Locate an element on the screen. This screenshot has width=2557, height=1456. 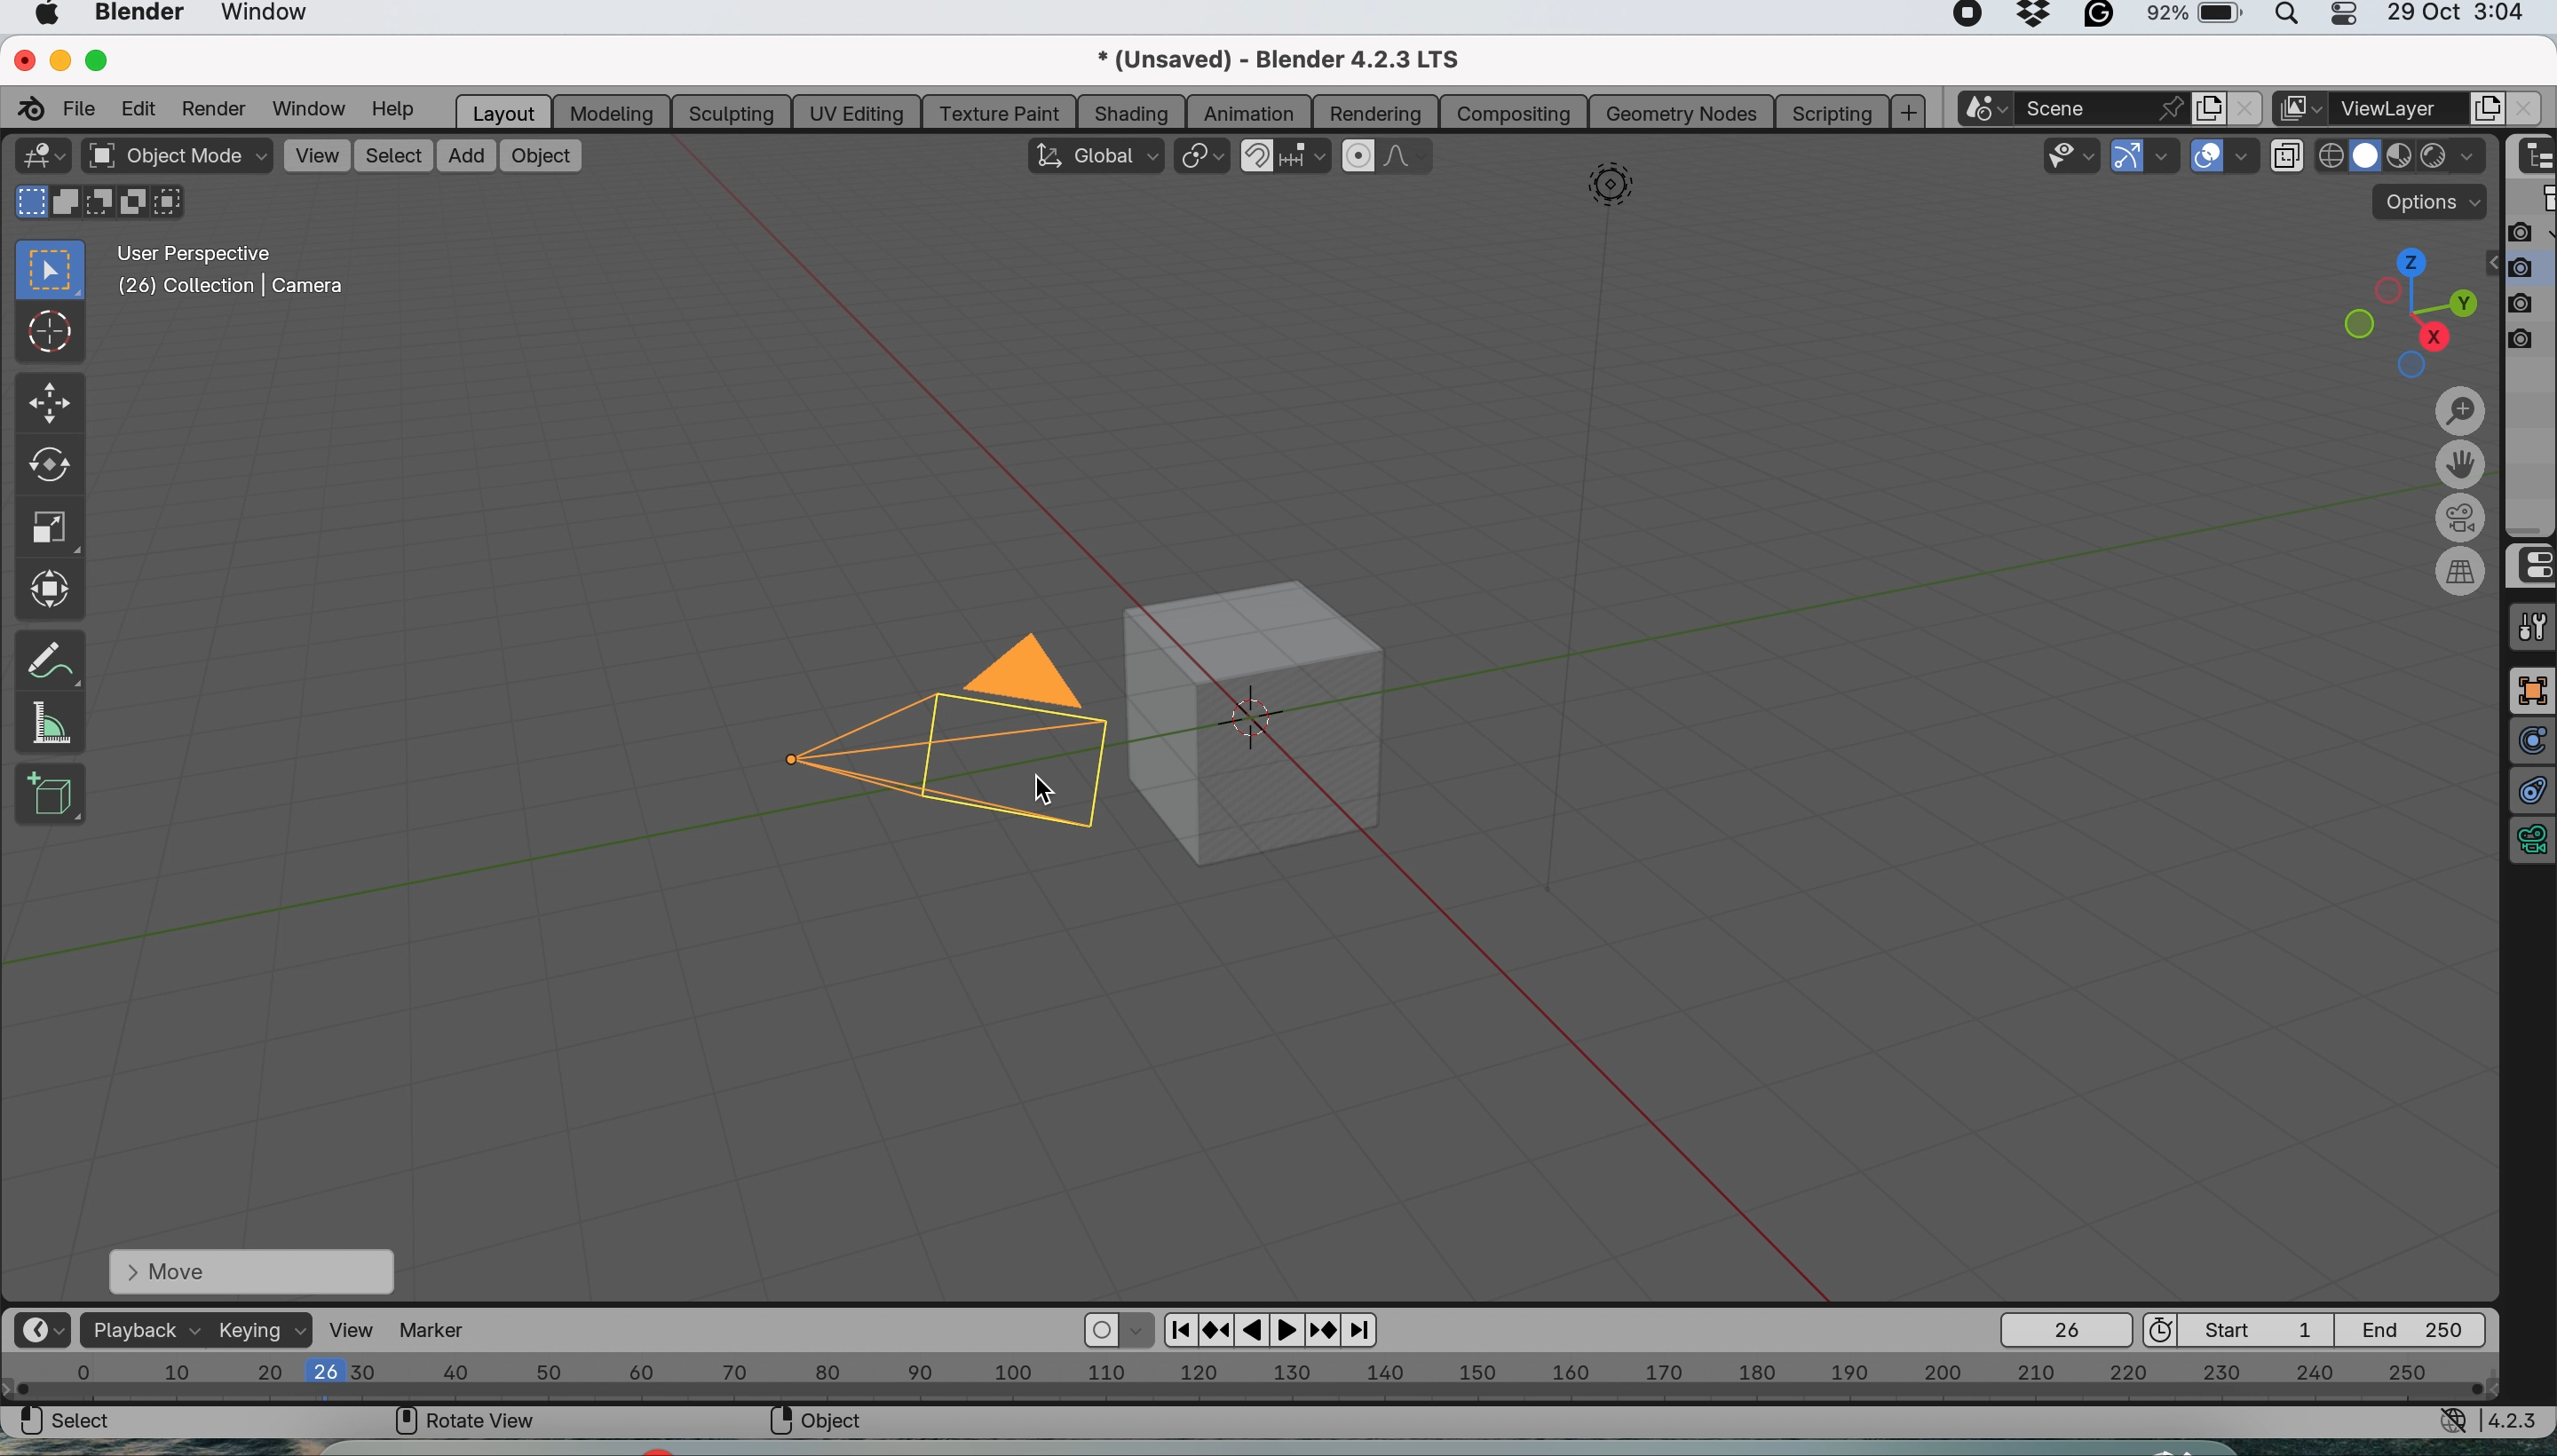
select is located at coordinates (394, 157).